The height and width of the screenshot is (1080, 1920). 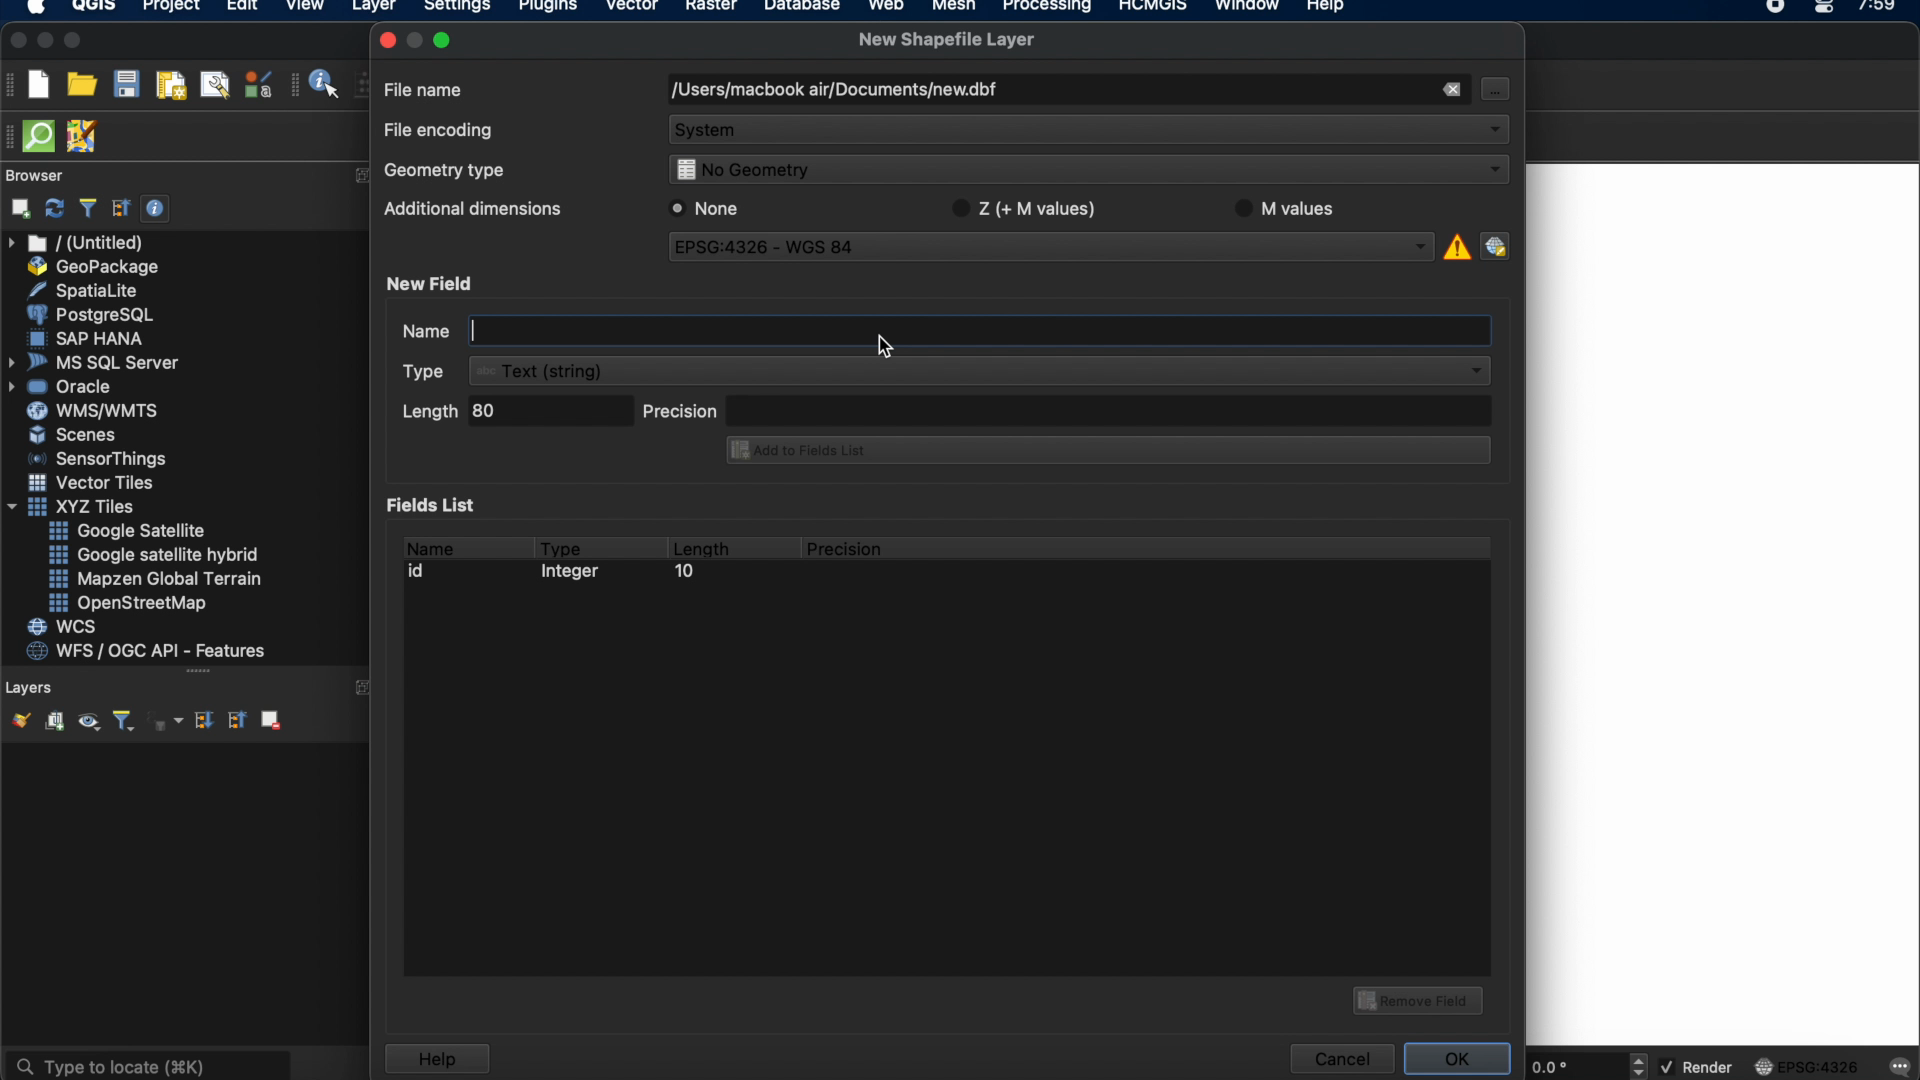 What do you see at coordinates (12, 135) in the screenshot?
I see `hidden toolbar` at bounding box center [12, 135].